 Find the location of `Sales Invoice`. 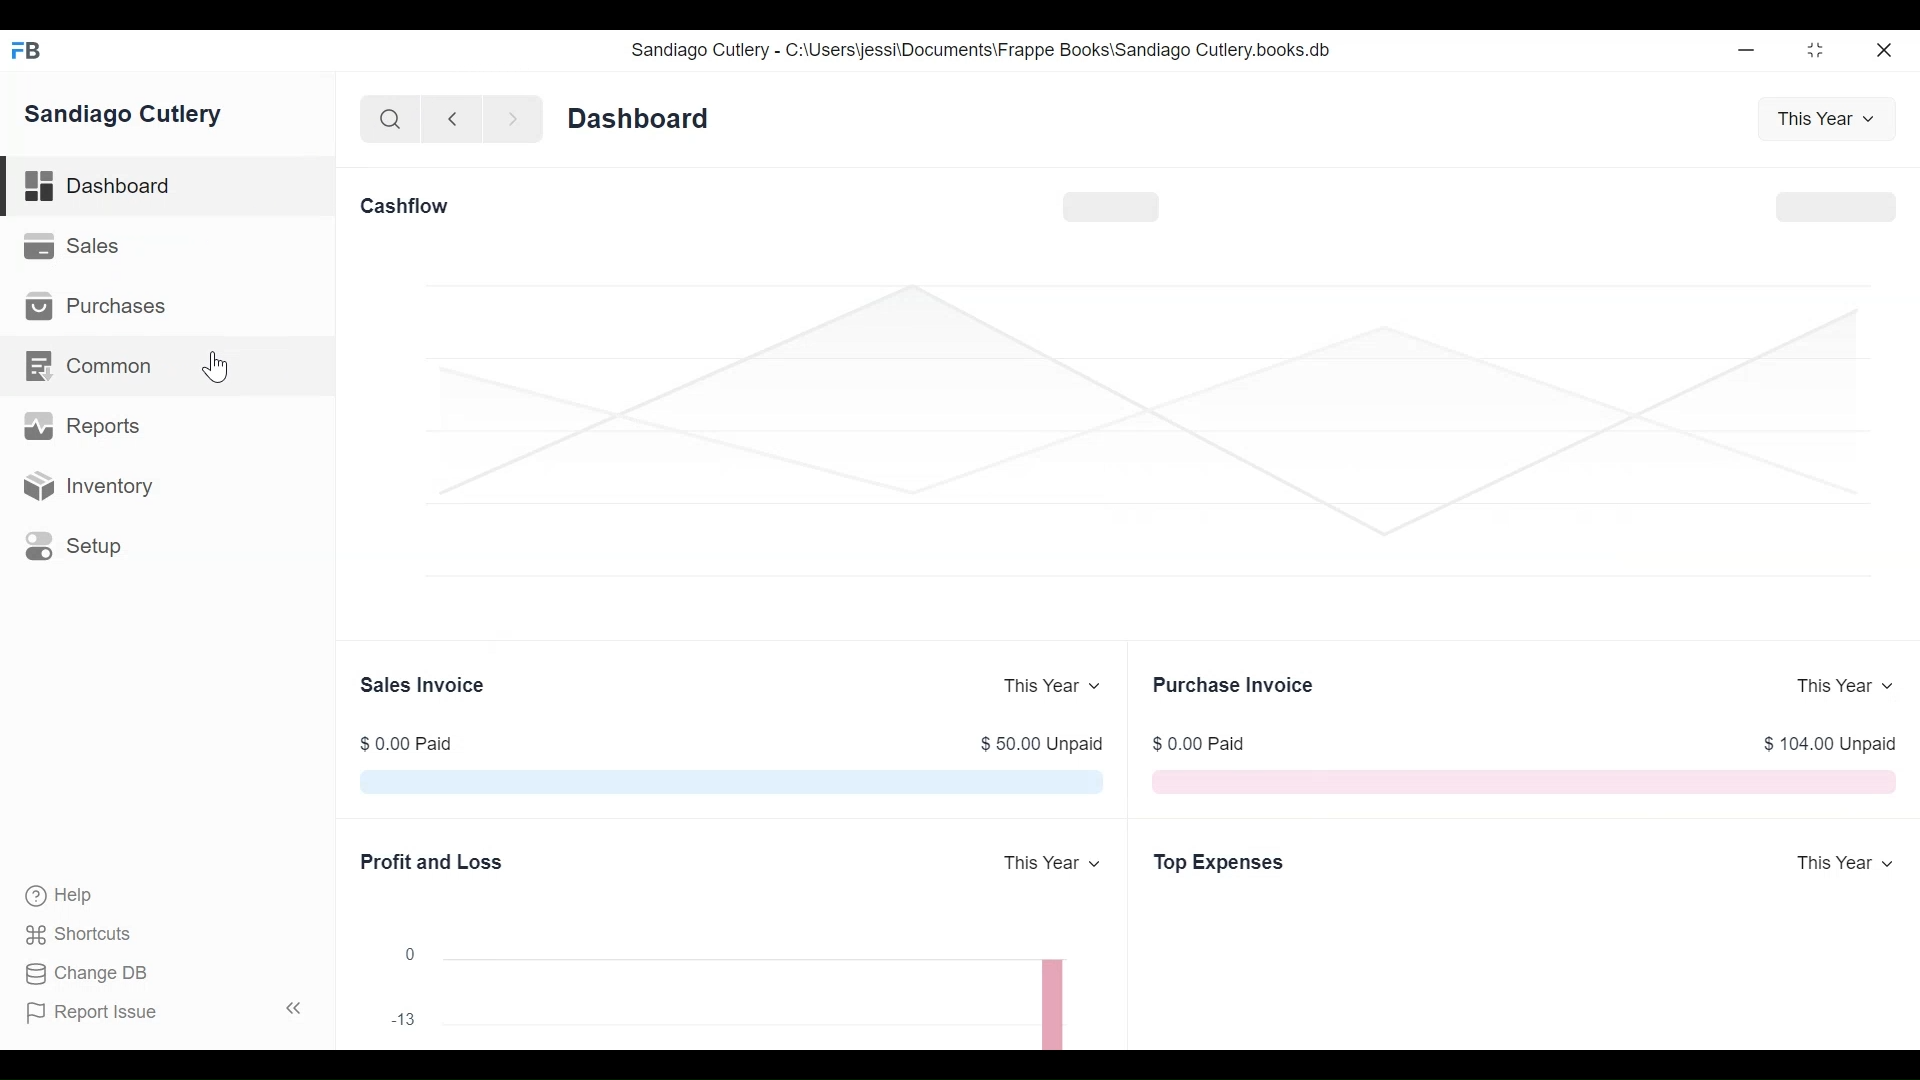

Sales Invoice is located at coordinates (423, 686).